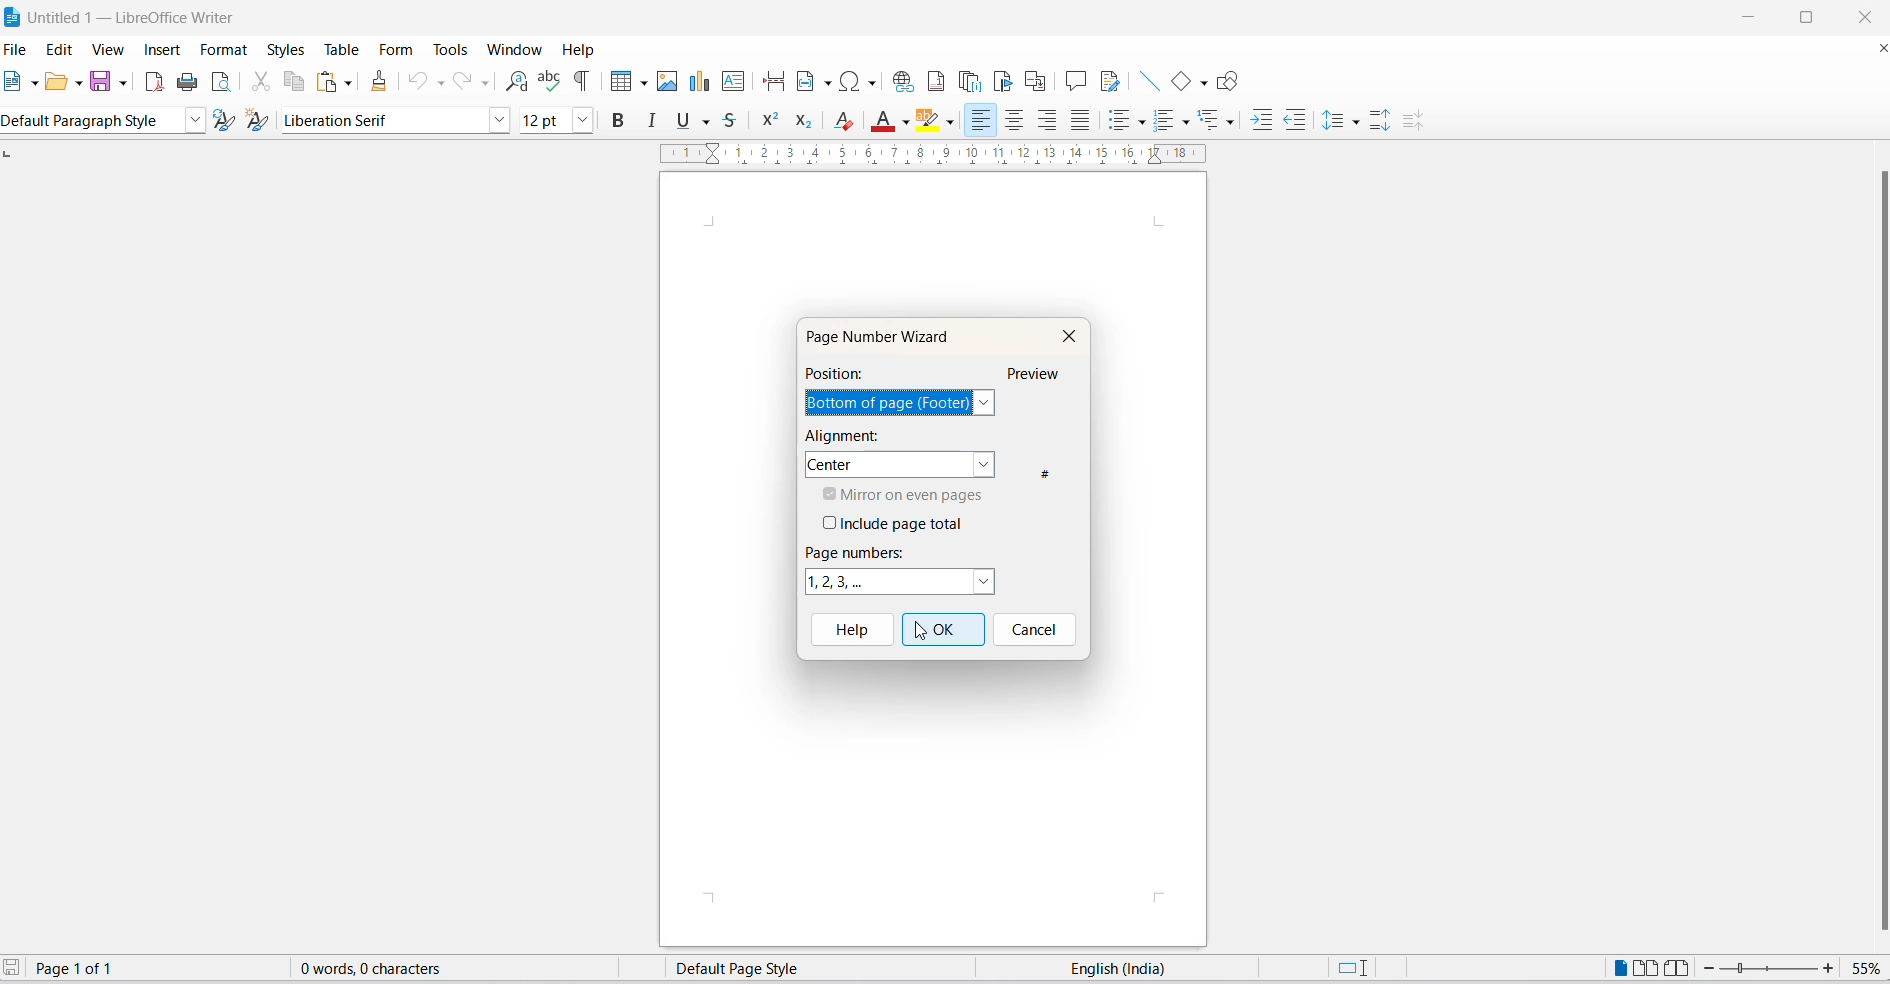 The image size is (1890, 984). What do you see at coordinates (381, 85) in the screenshot?
I see `clone formatting` at bounding box center [381, 85].